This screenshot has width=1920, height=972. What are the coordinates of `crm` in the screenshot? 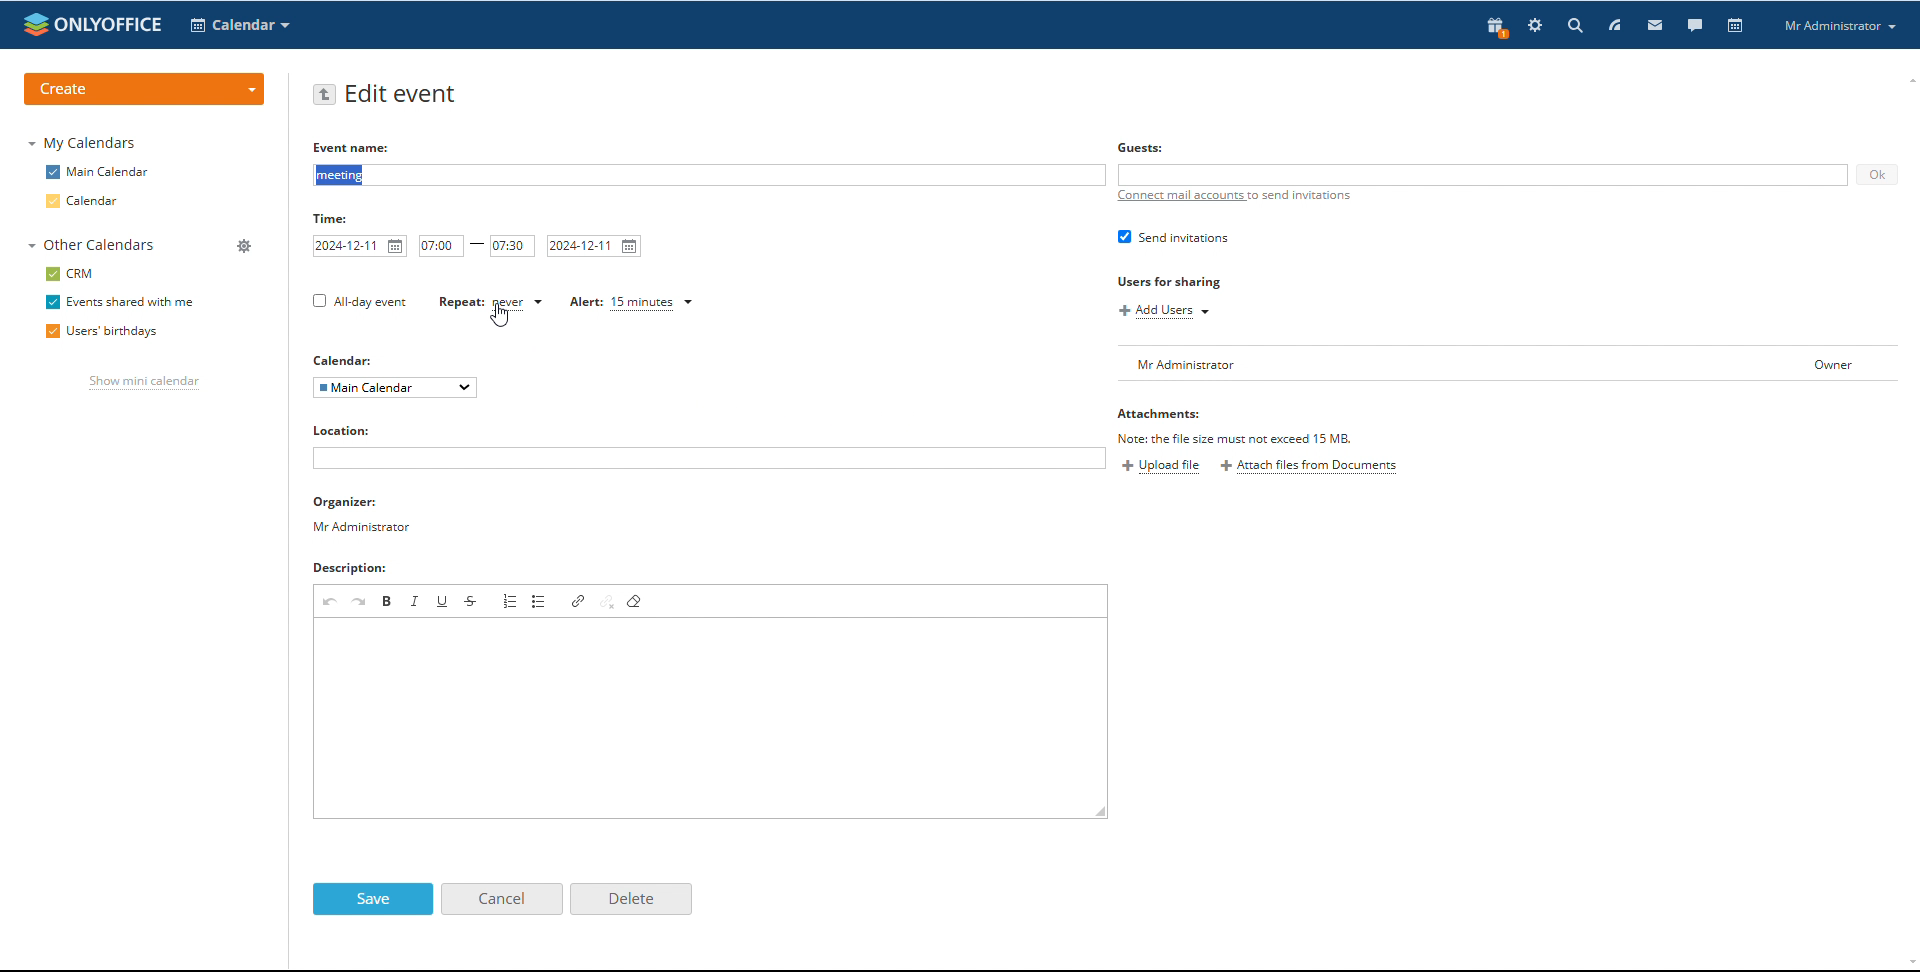 It's located at (70, 274).